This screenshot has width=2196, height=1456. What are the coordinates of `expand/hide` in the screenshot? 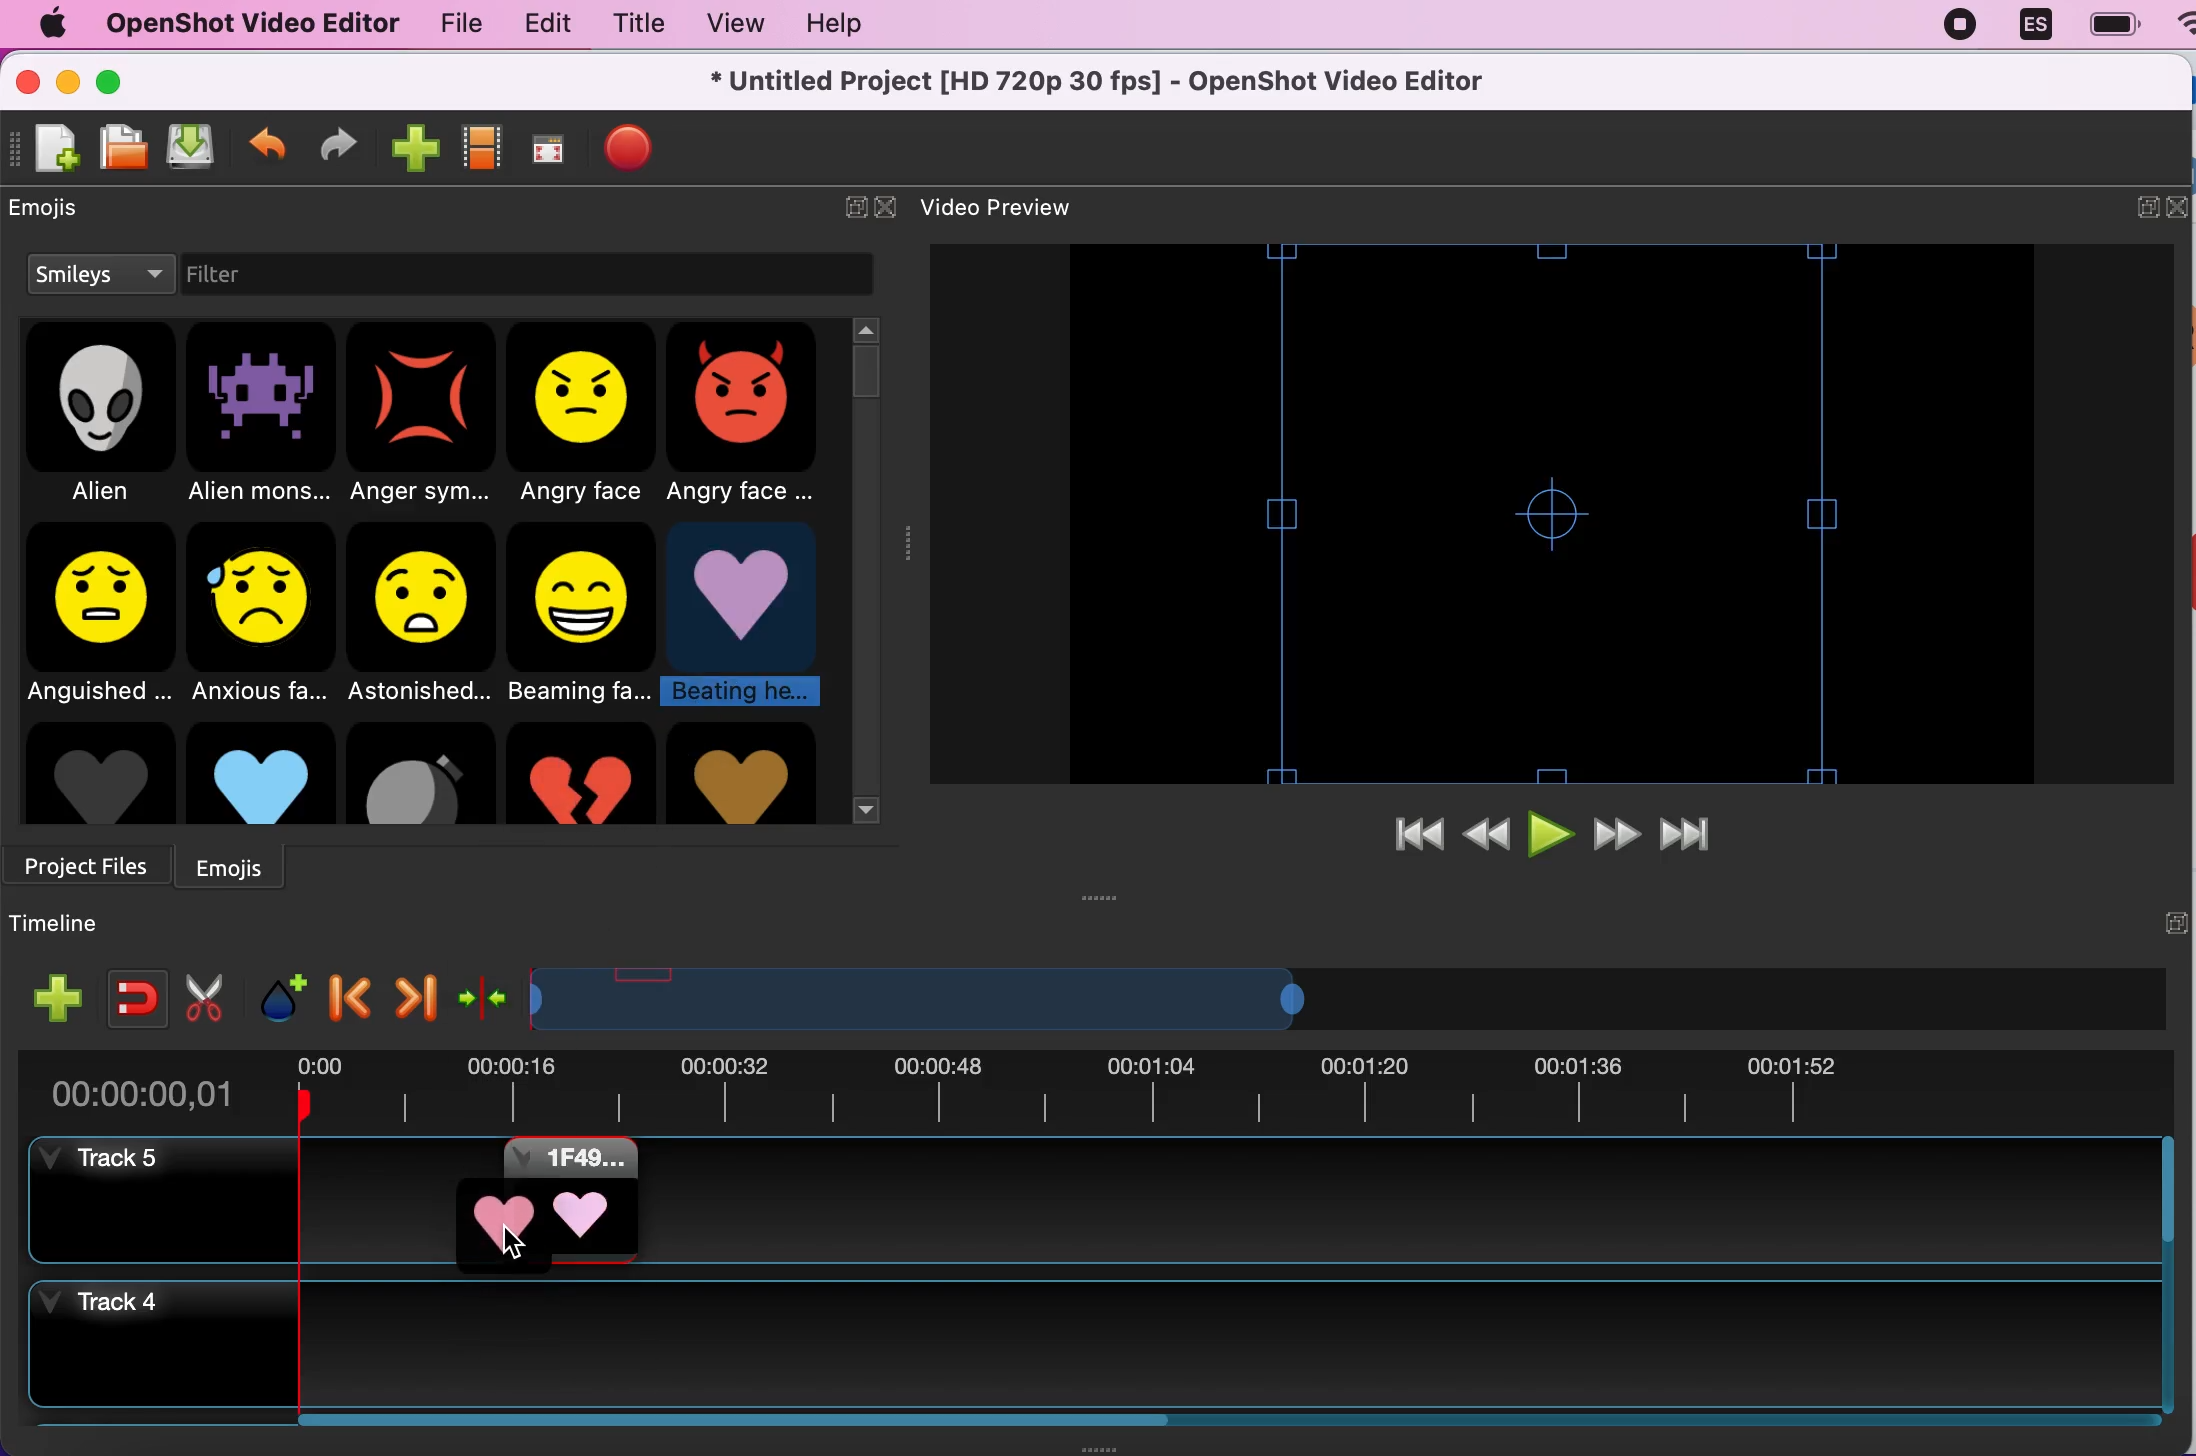 It's located at (843, 205).